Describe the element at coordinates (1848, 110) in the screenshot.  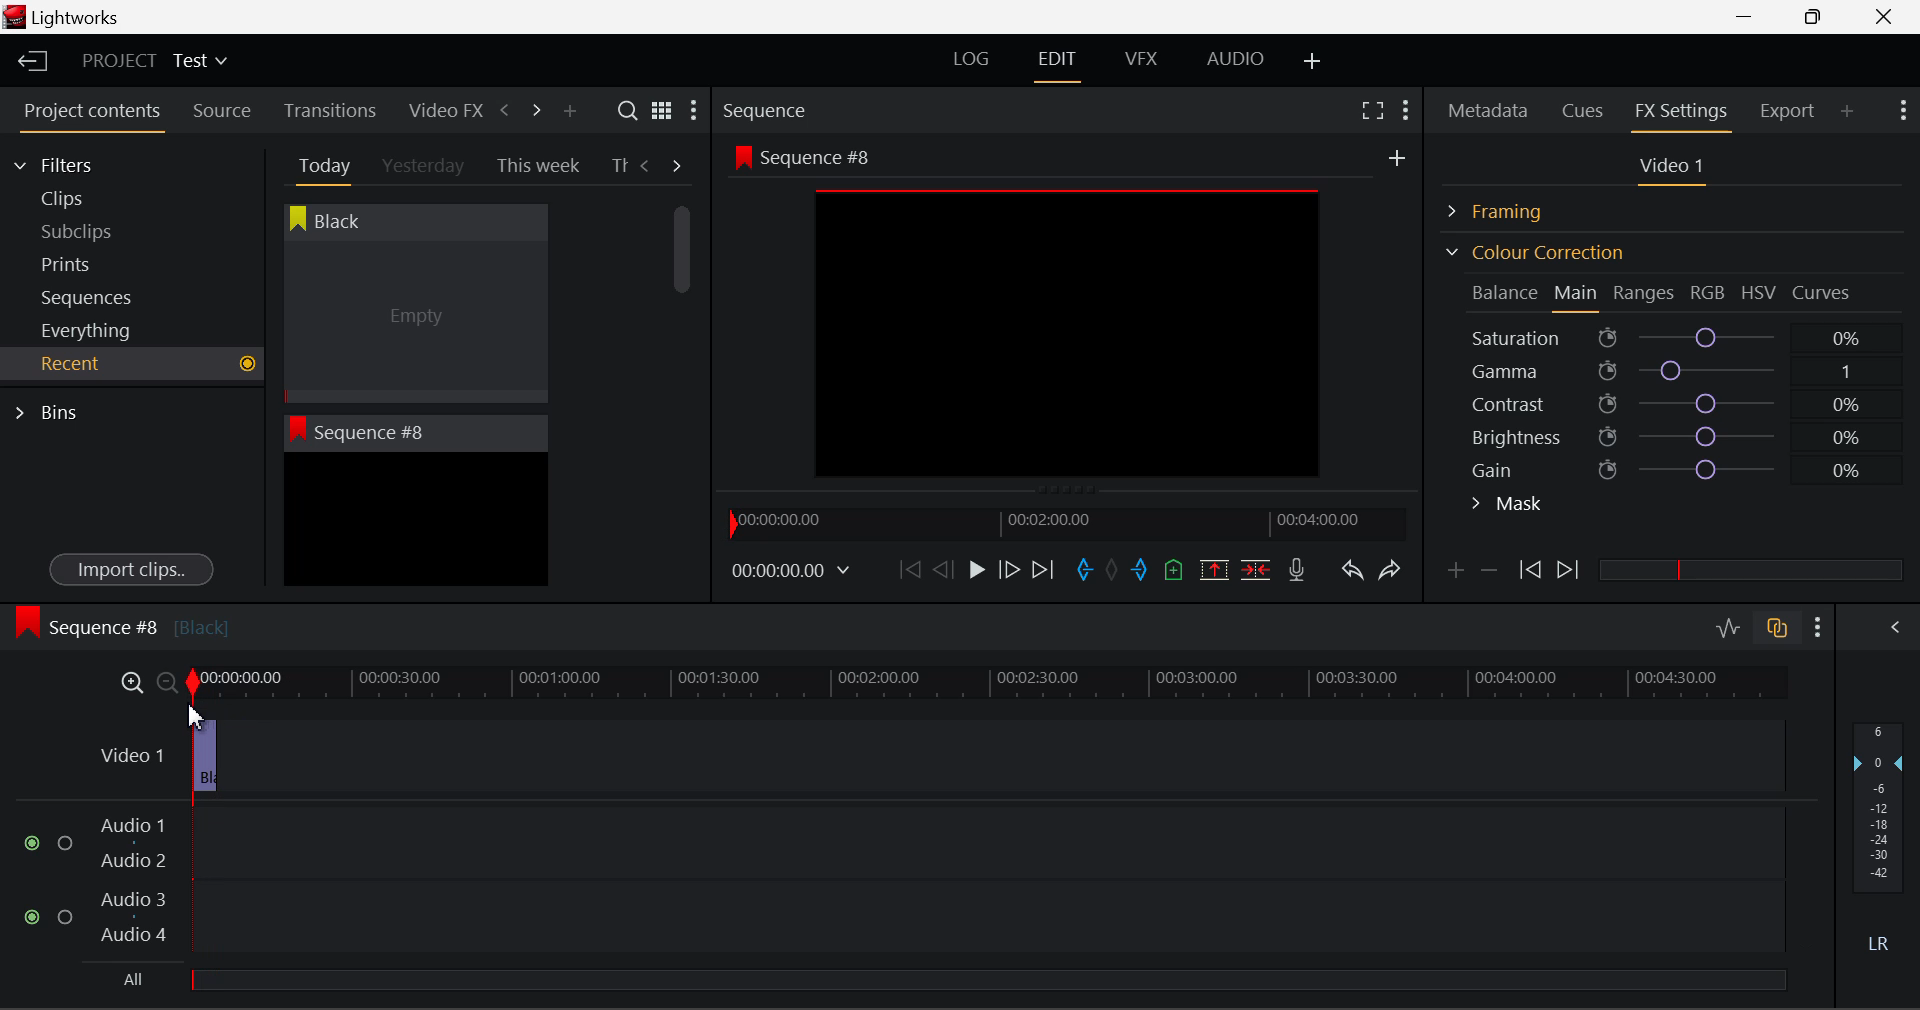
I see `Add Panel` at that location.